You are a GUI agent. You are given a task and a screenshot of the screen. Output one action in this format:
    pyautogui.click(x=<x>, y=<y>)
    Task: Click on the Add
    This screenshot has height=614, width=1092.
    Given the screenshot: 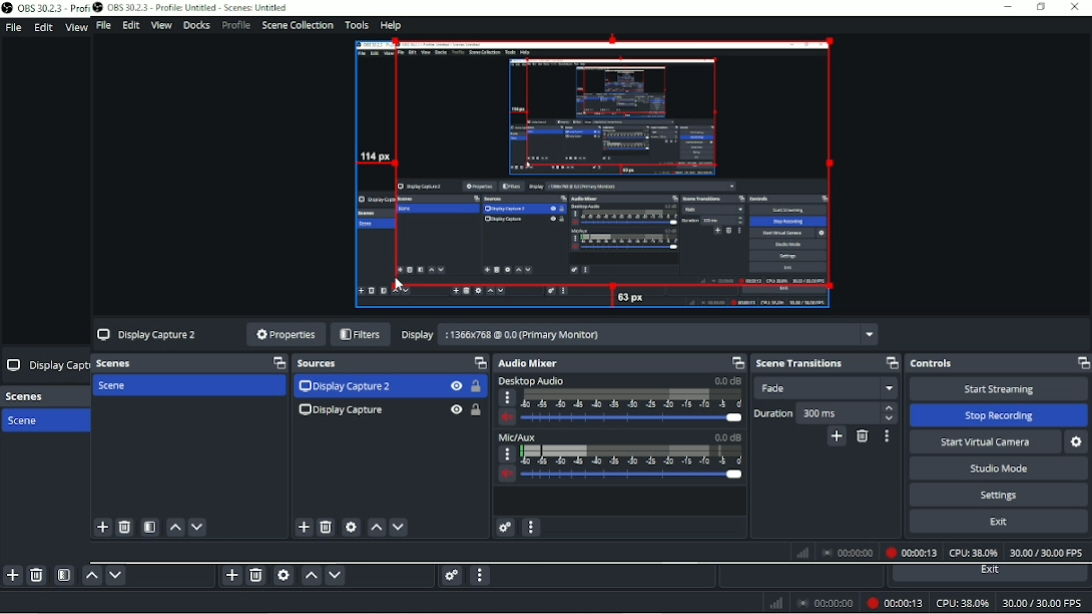 What is the action you would take?
    pyautogui.click(x=302, y=528)
    